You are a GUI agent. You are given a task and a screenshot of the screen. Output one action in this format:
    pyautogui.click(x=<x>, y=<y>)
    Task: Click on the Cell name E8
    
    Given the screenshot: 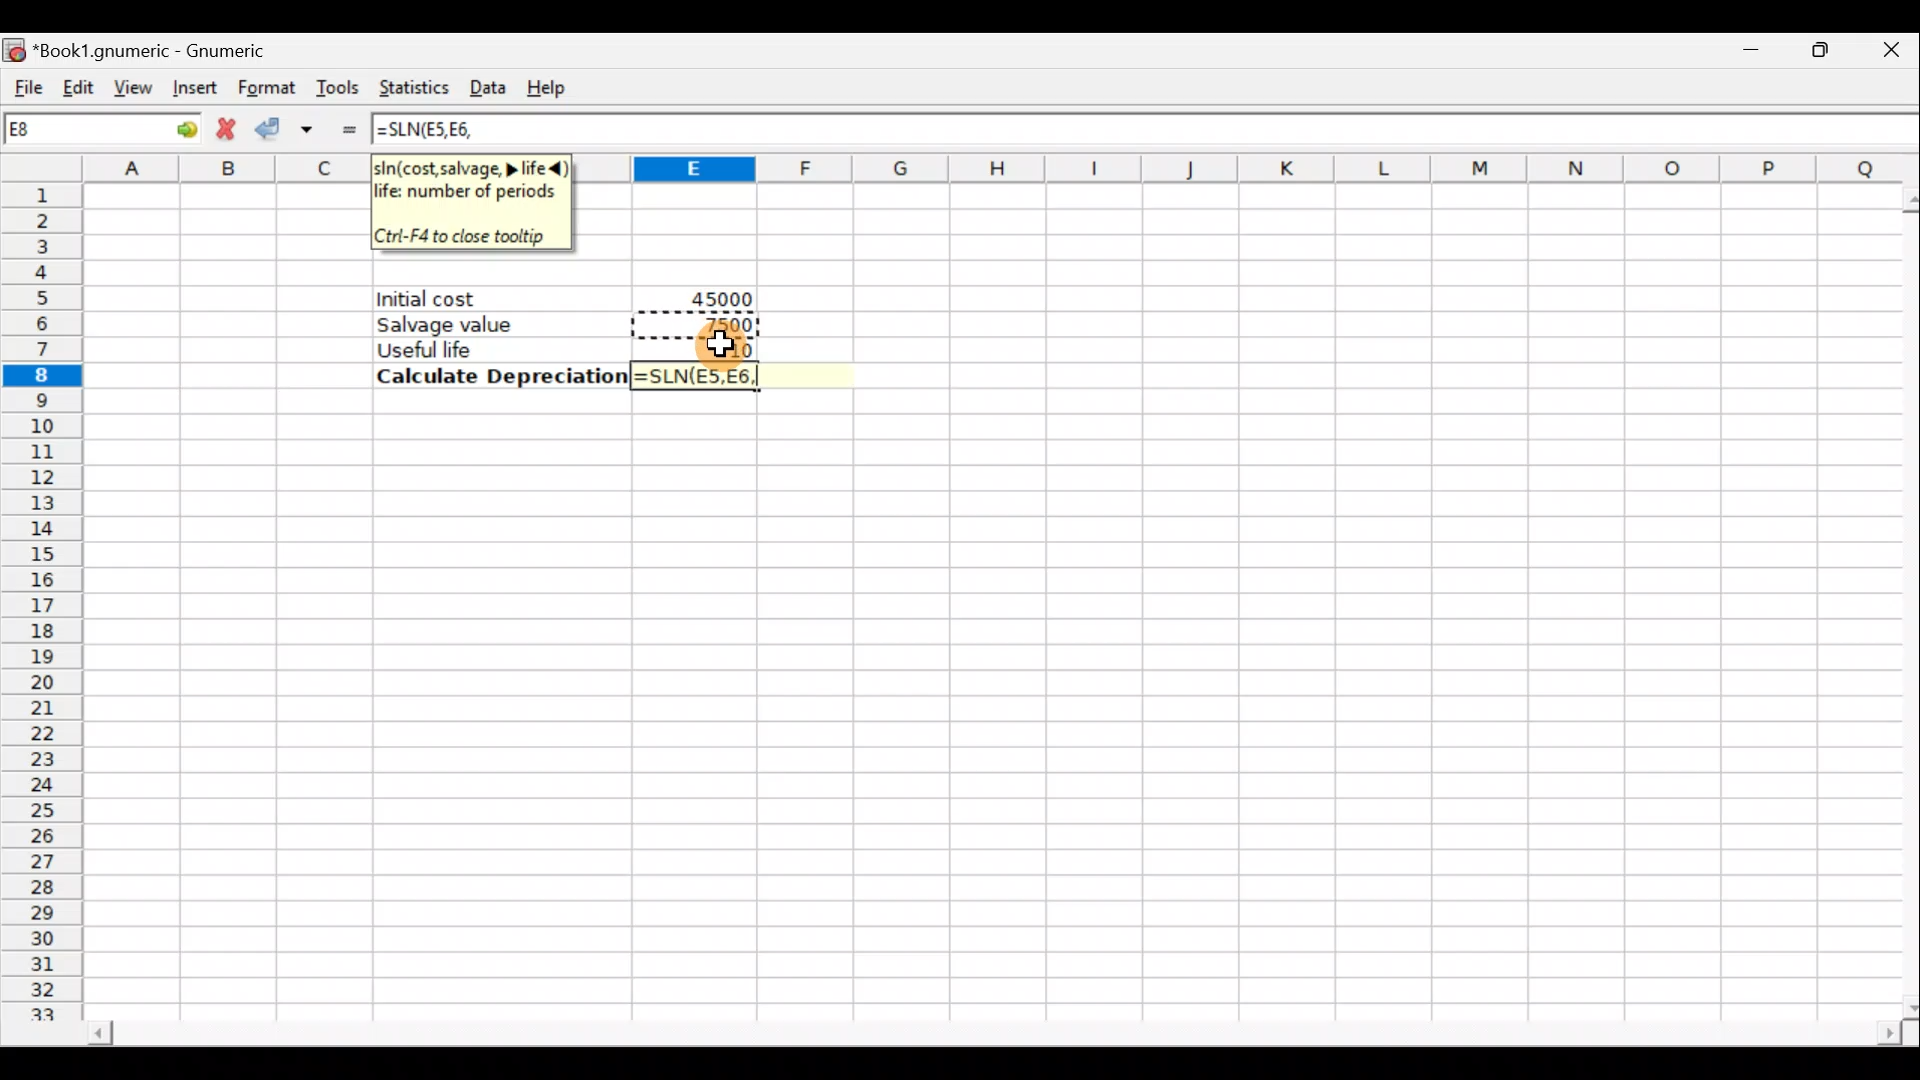 What is the action you would take?
    pyautogui.click(x=67, y=133)
    